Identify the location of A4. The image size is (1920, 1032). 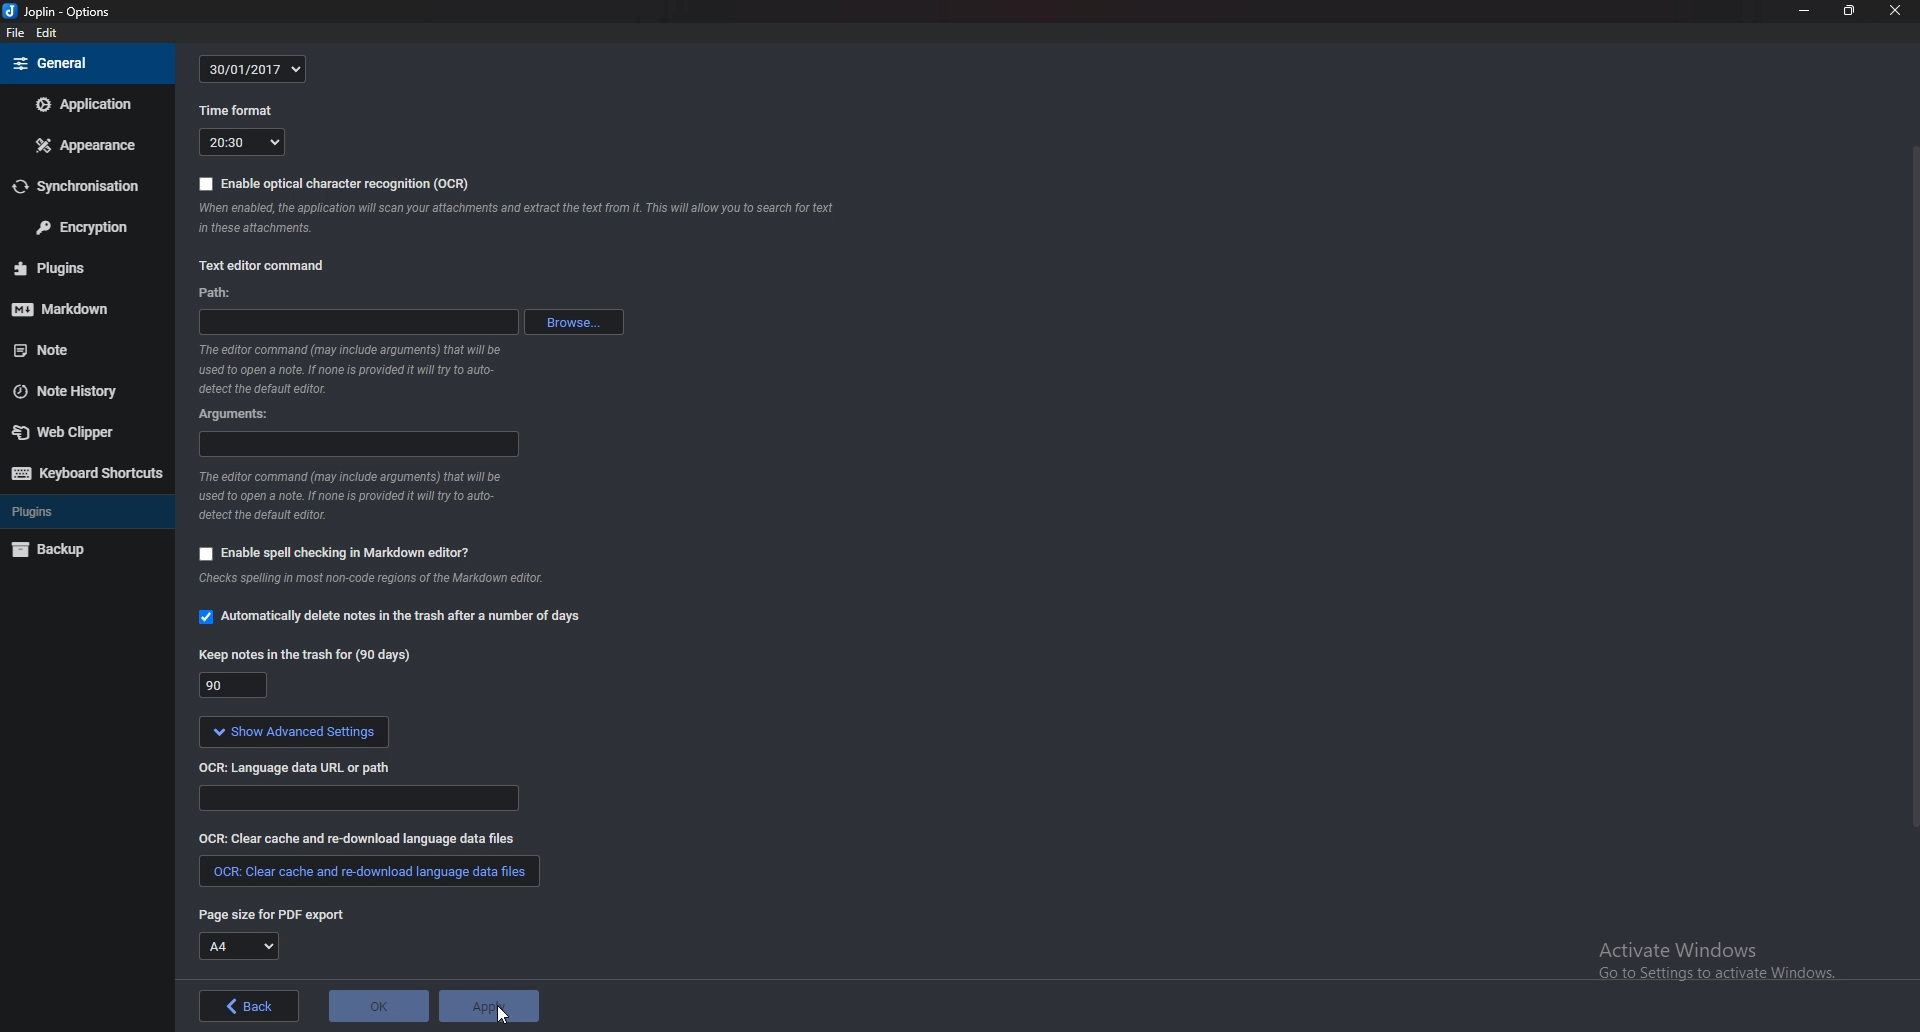
(237, 946).